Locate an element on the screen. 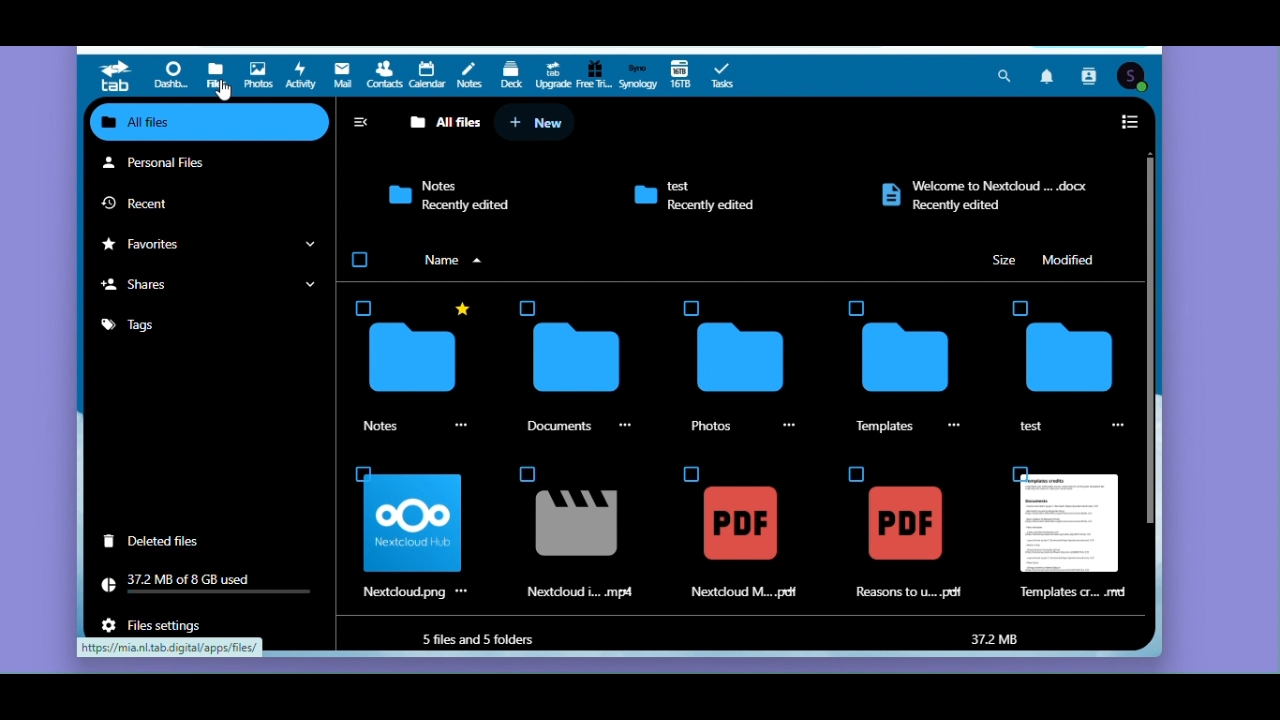  test is located at coordinates (1066, 365).